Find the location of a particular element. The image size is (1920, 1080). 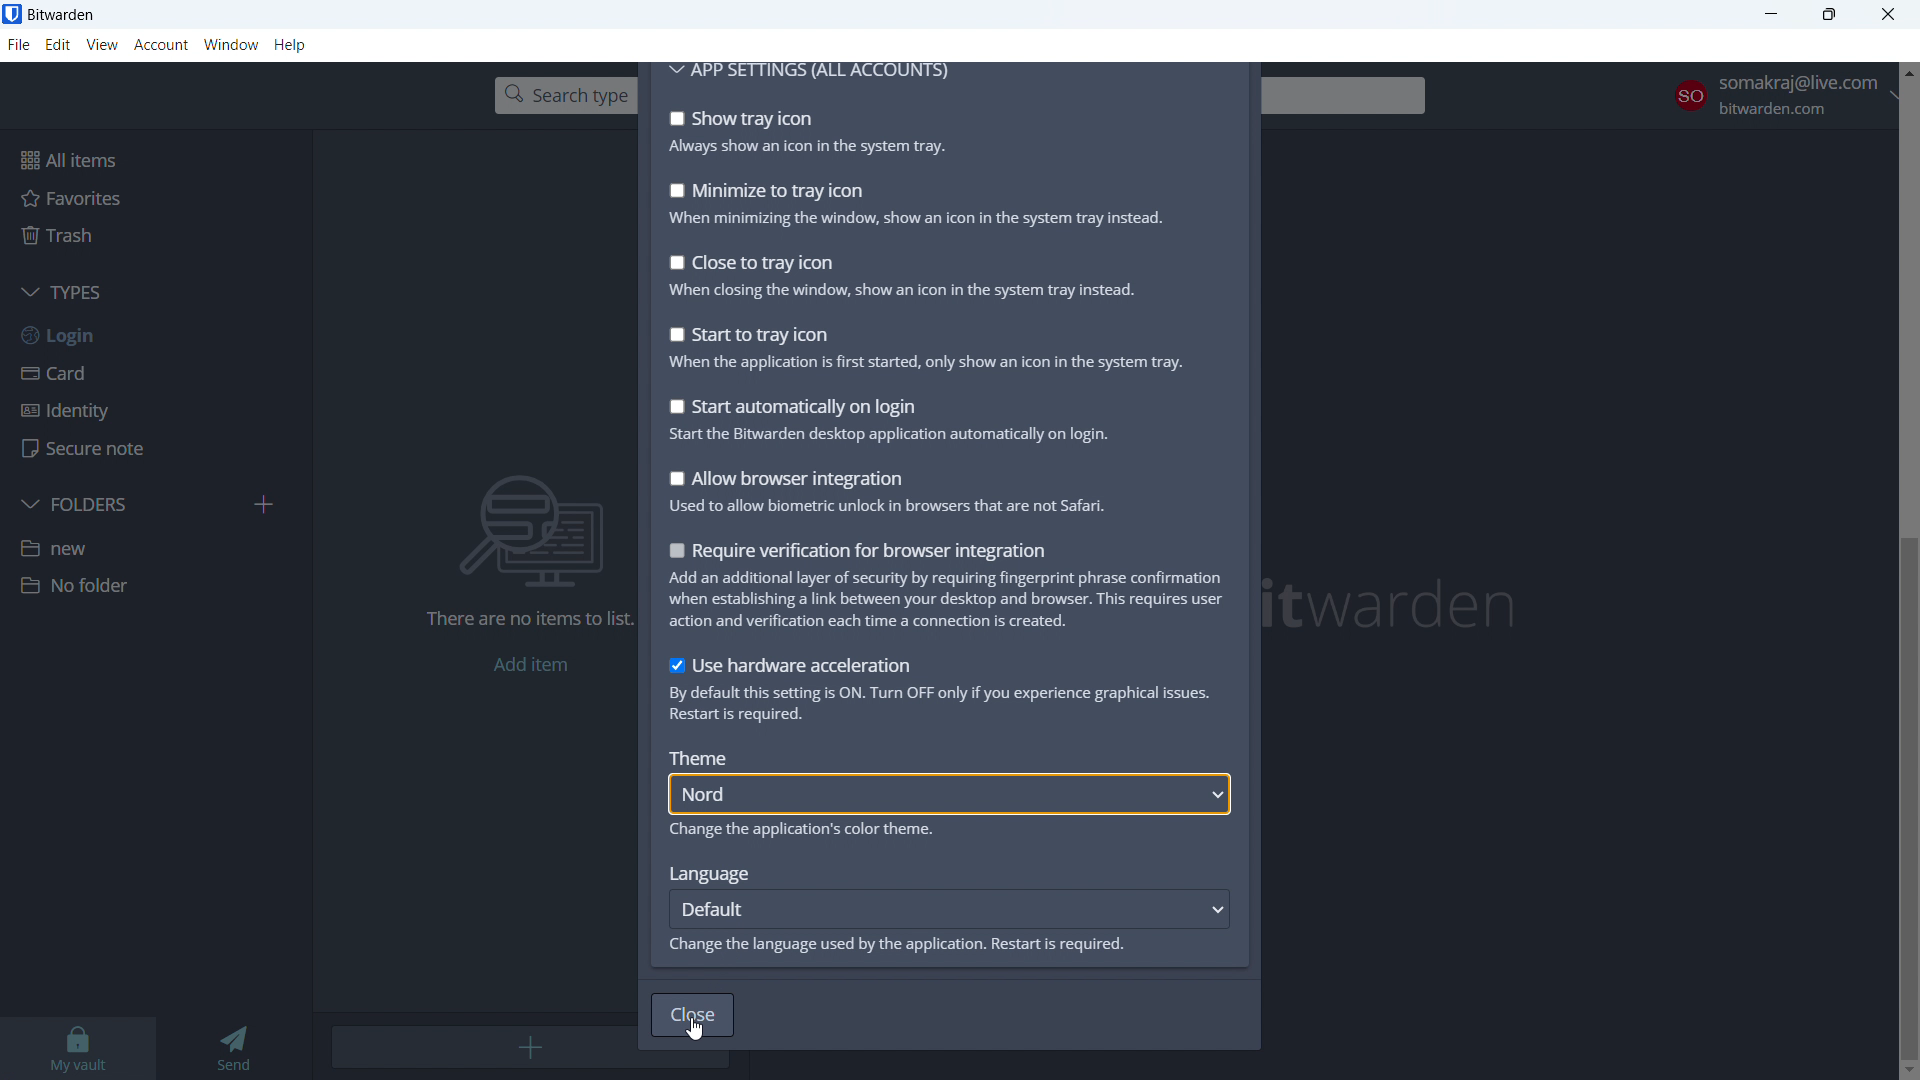

nord theme selected is located at coordinates (951, 793).